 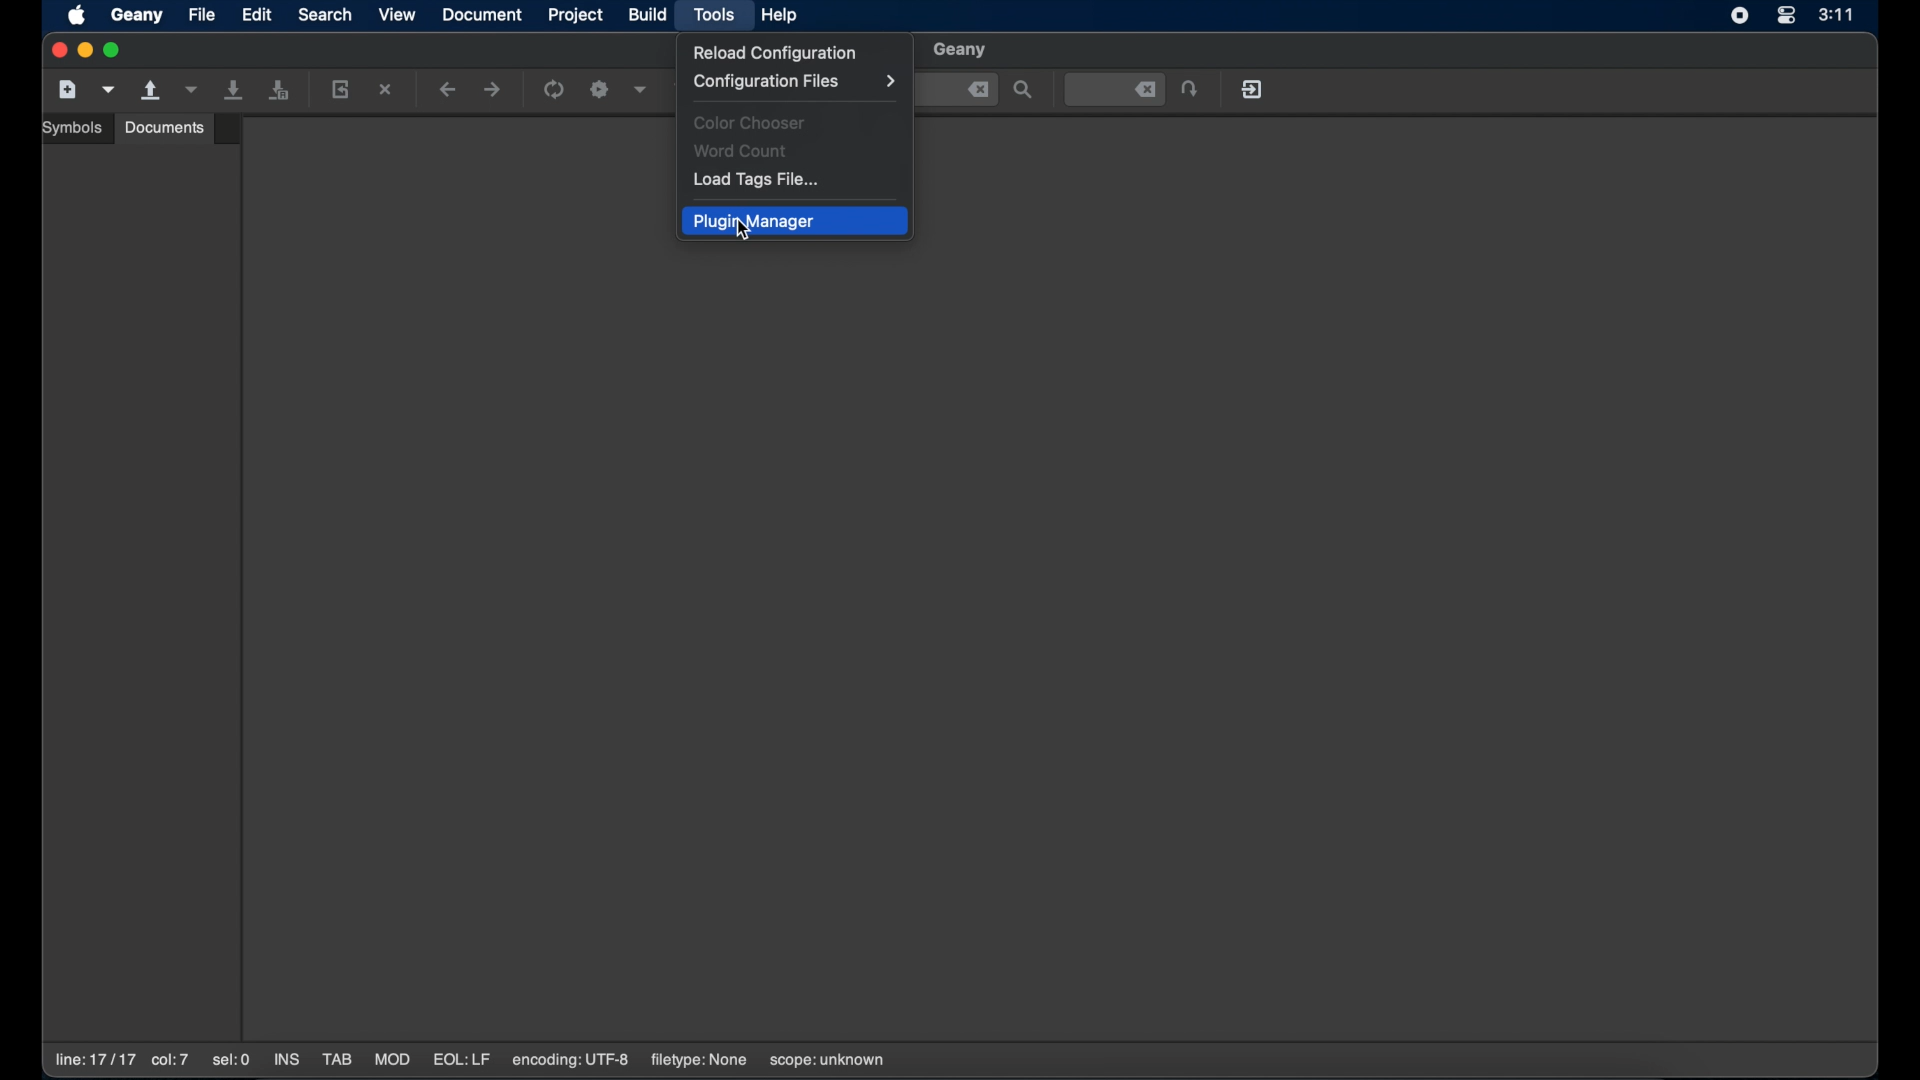 What do you see at coordinates (109, 90) in the screenshot?
I see `create a new file from template` at bounding box center [109, 90].